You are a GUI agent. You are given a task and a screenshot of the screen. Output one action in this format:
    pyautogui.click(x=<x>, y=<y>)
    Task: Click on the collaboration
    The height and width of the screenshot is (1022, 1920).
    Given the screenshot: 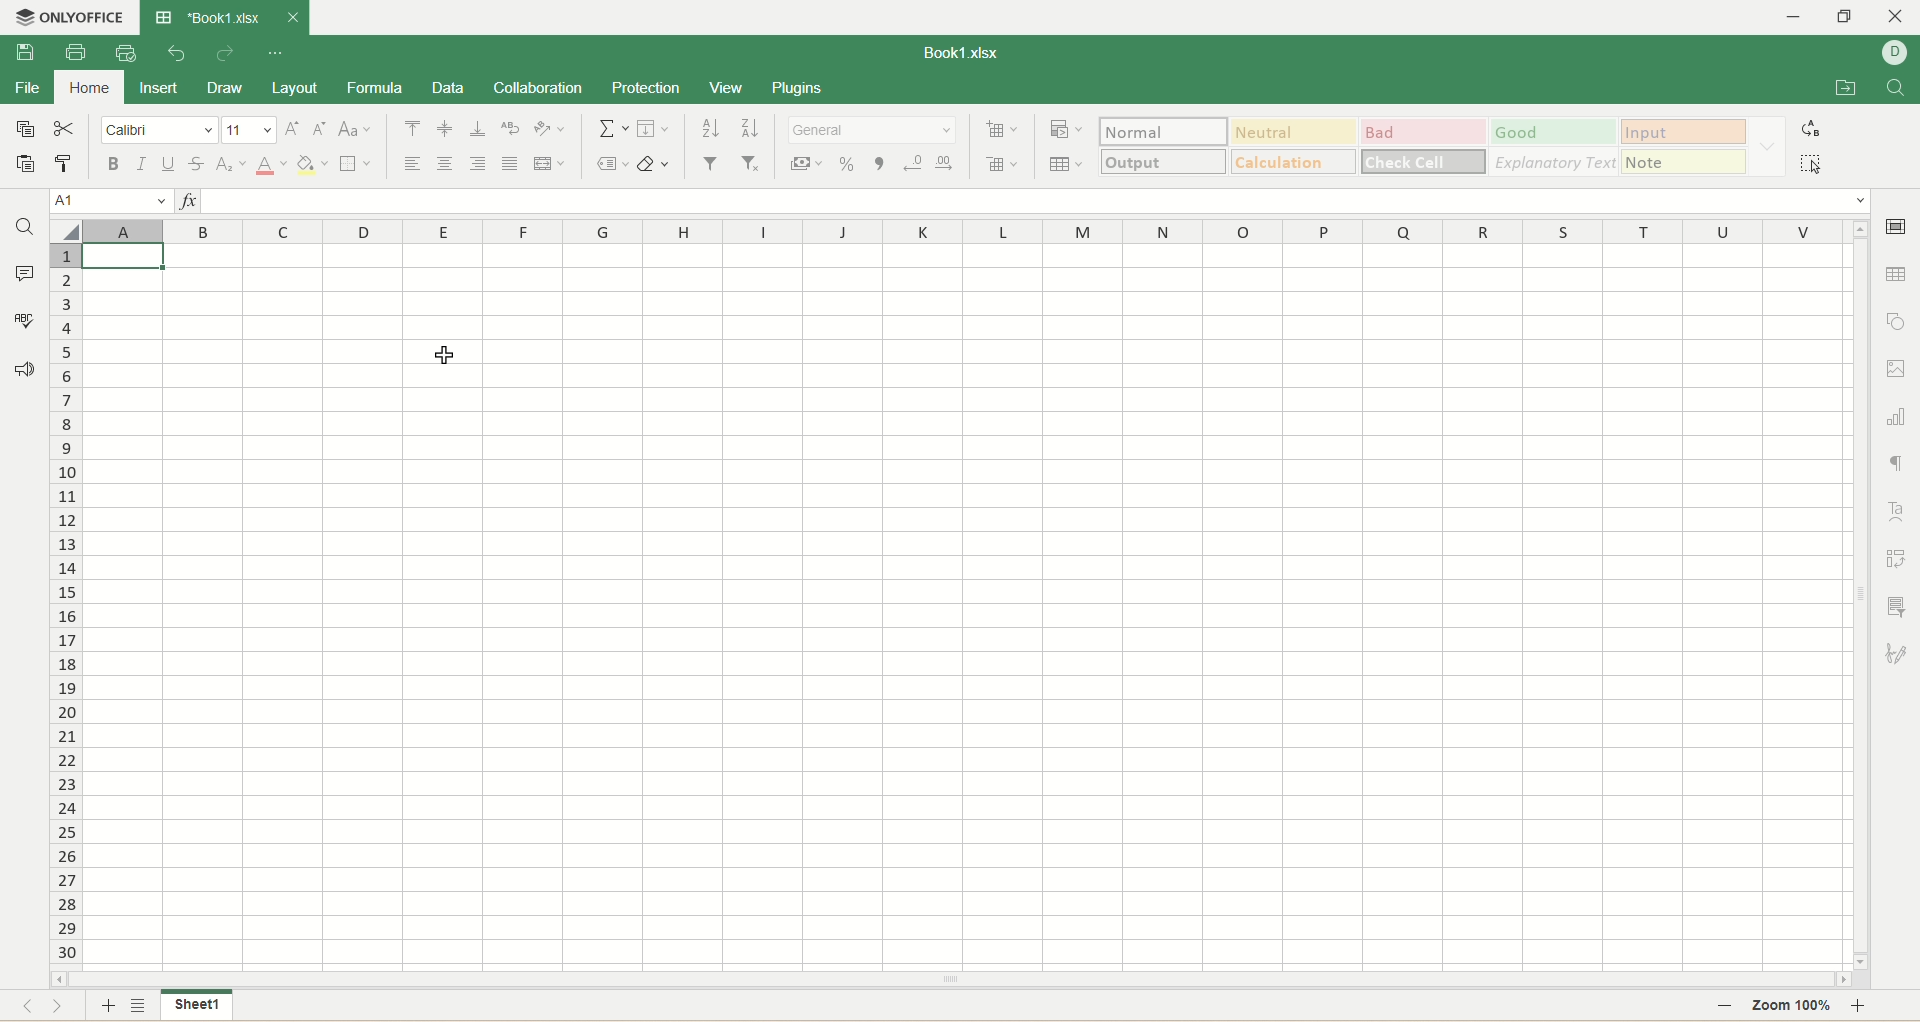 What is the action you would take?
    pyautogui.click(x=538, y=87)
    